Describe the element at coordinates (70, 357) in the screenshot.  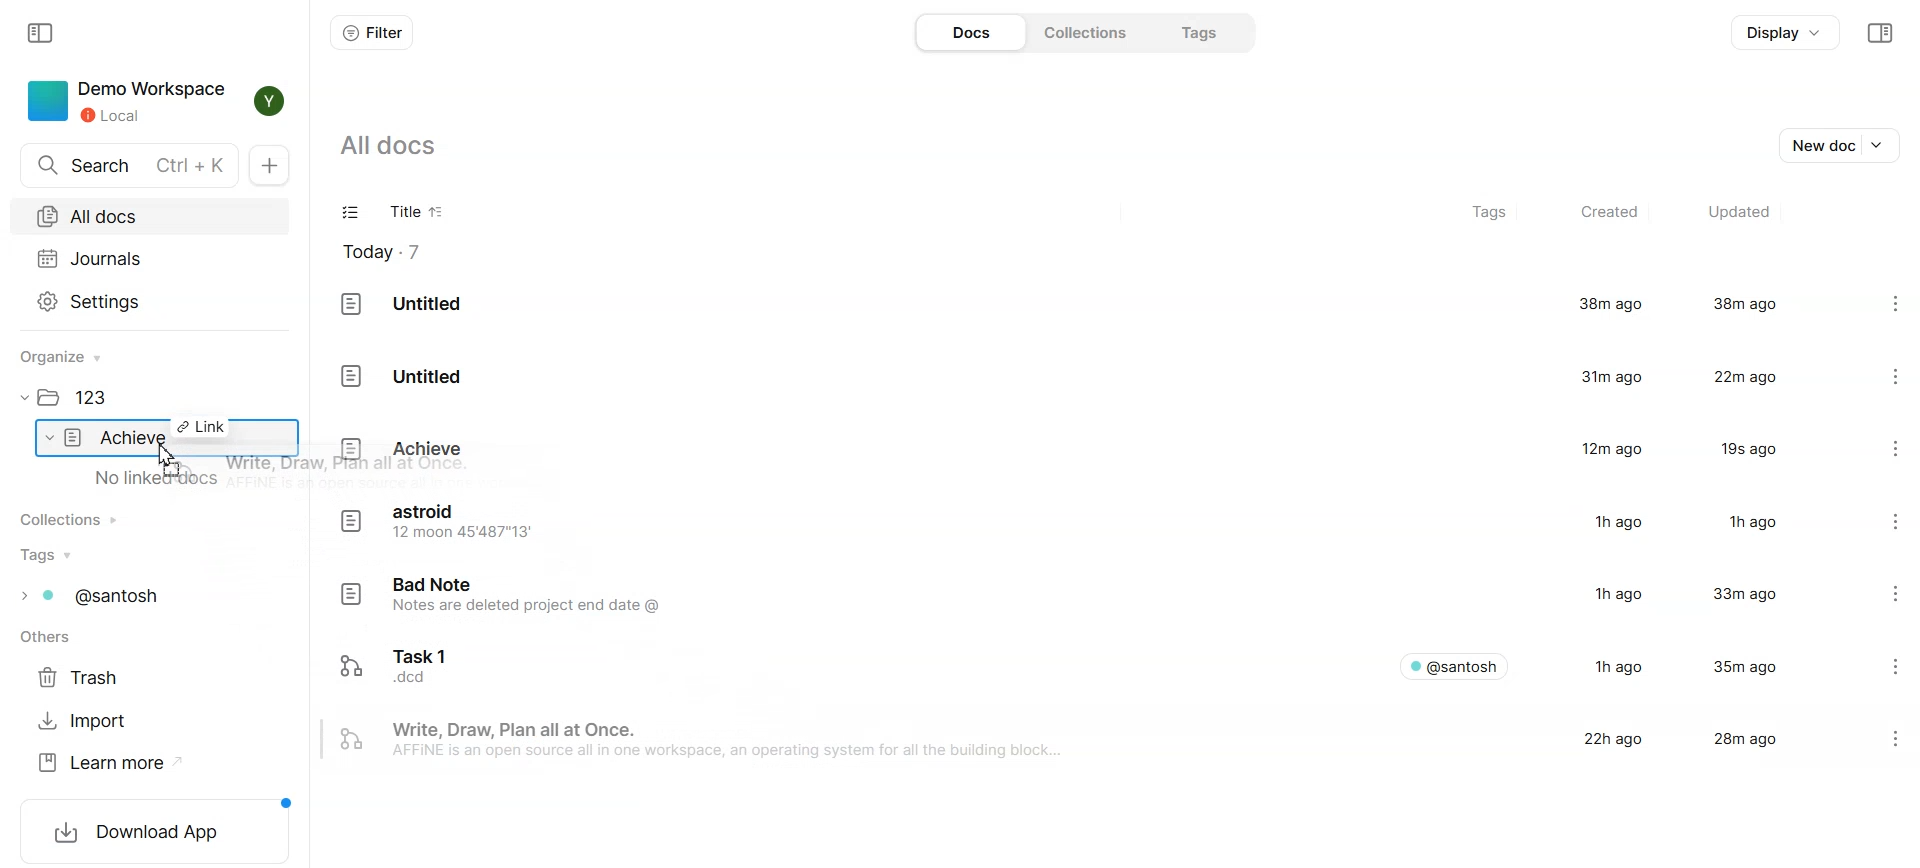
I see `Organize` at that location.